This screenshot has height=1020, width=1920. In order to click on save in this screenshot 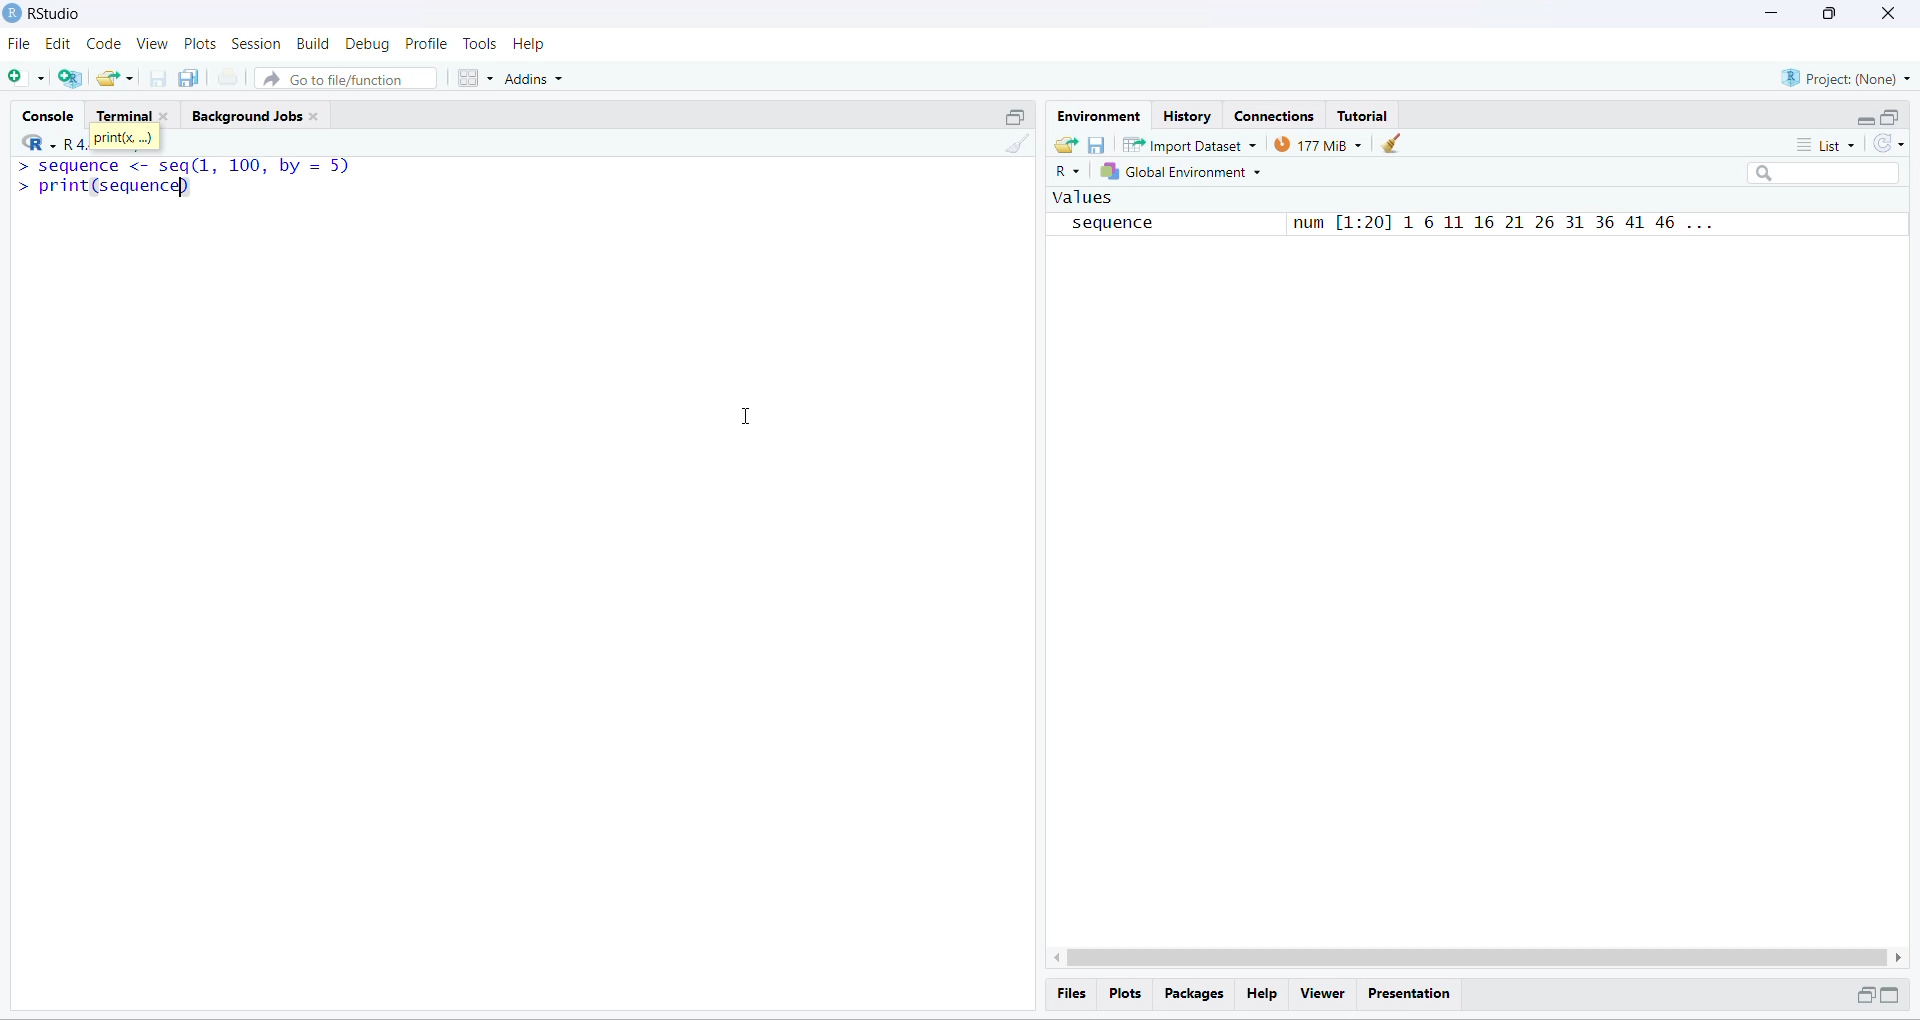, I will do `click(160, 78)`.